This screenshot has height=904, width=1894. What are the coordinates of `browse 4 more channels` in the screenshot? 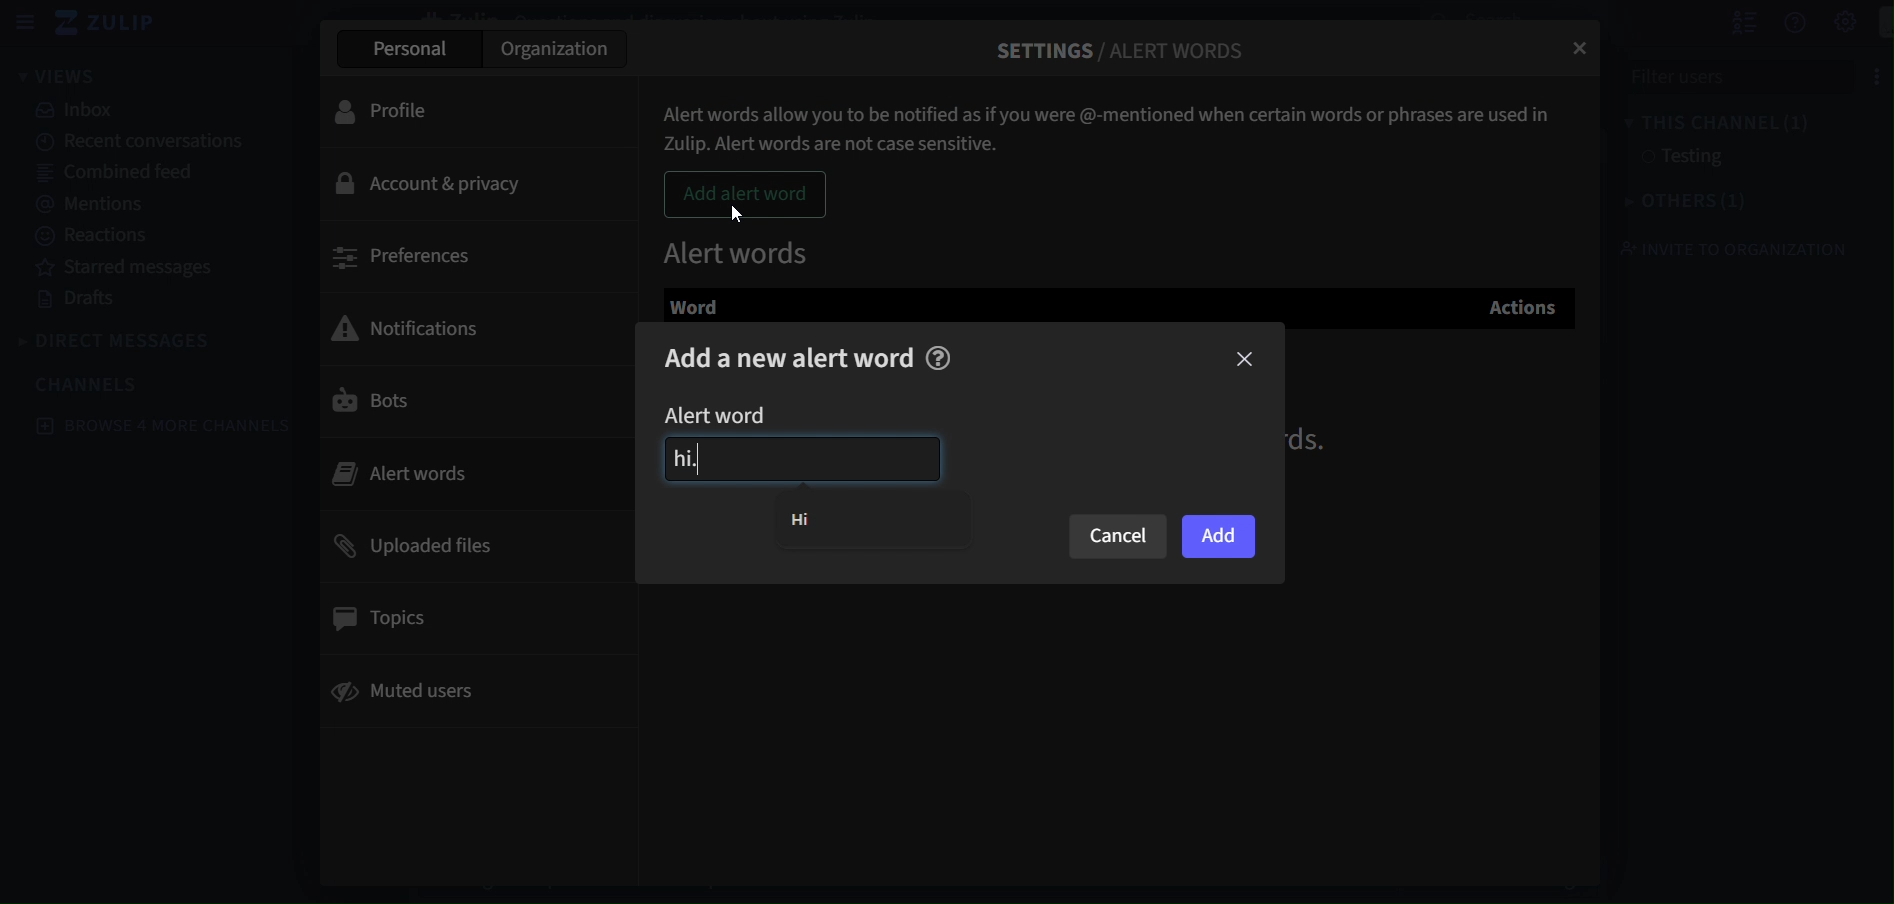 It's located at (163, 424).